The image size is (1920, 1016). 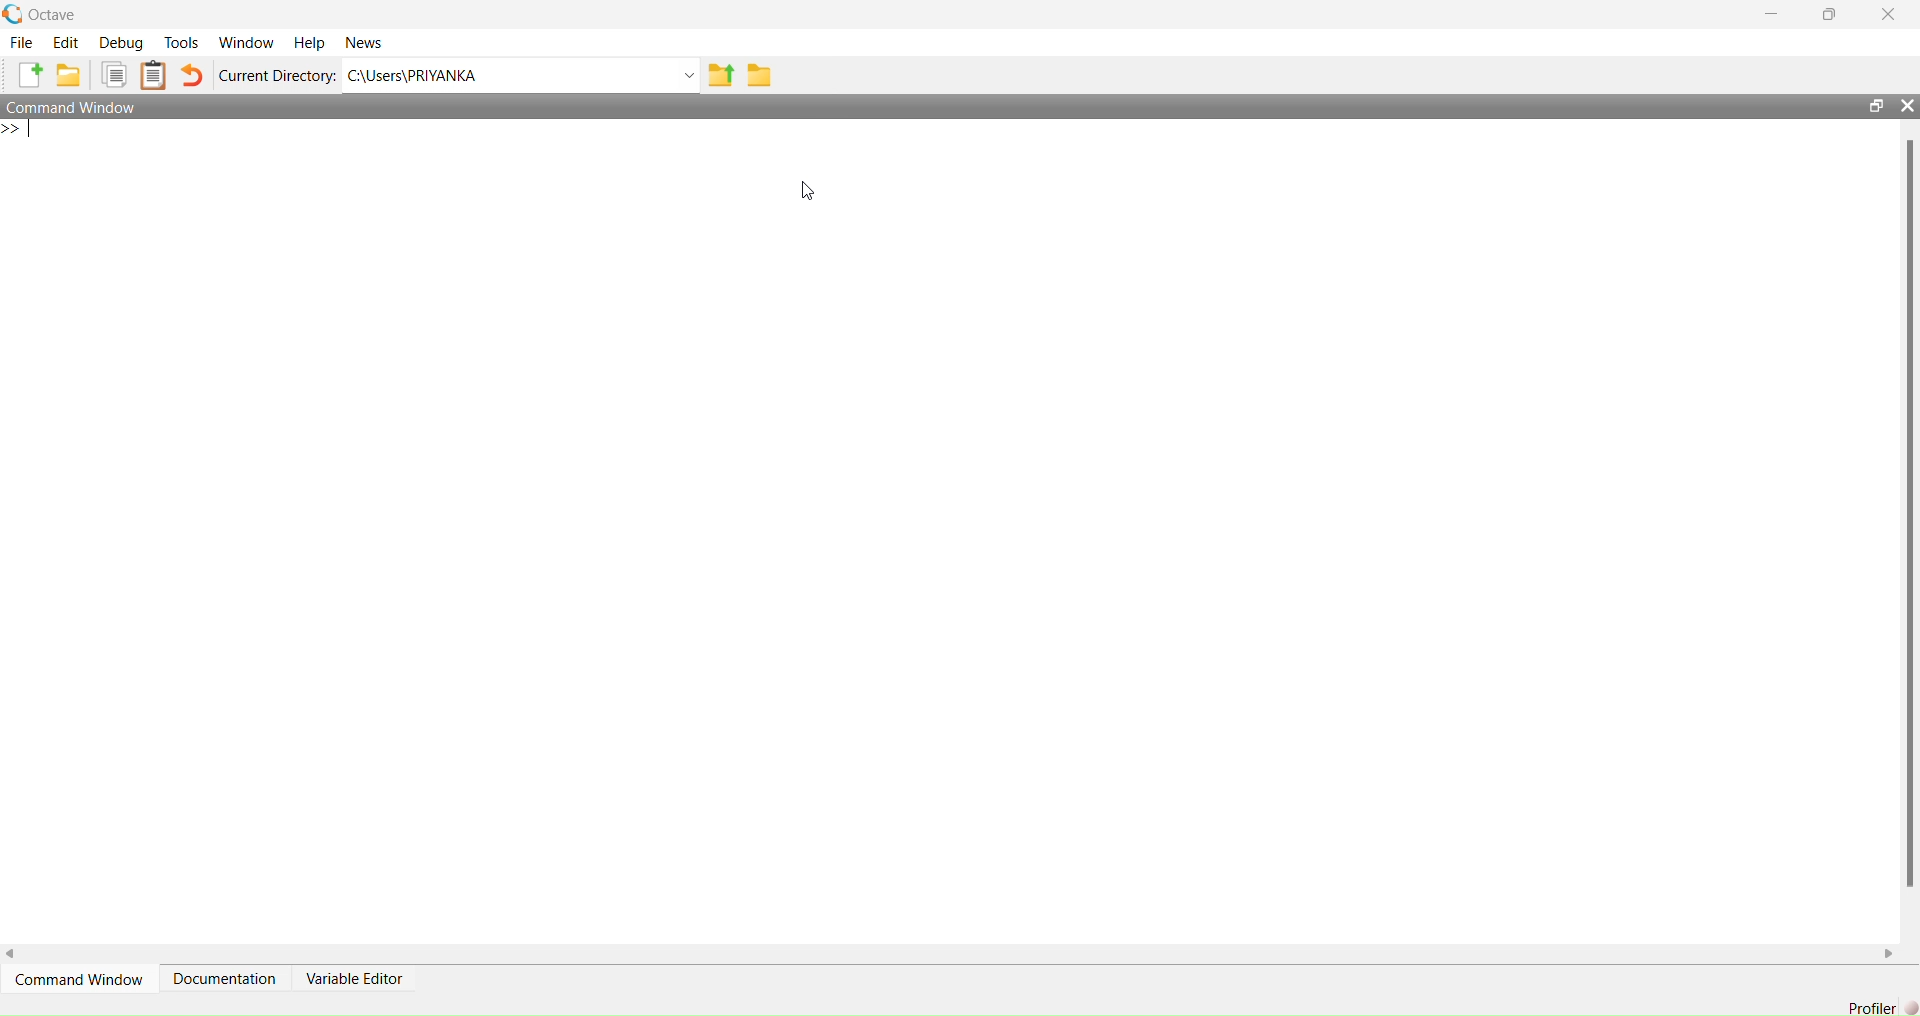 I want to click on News, so click(x=364, y=42).